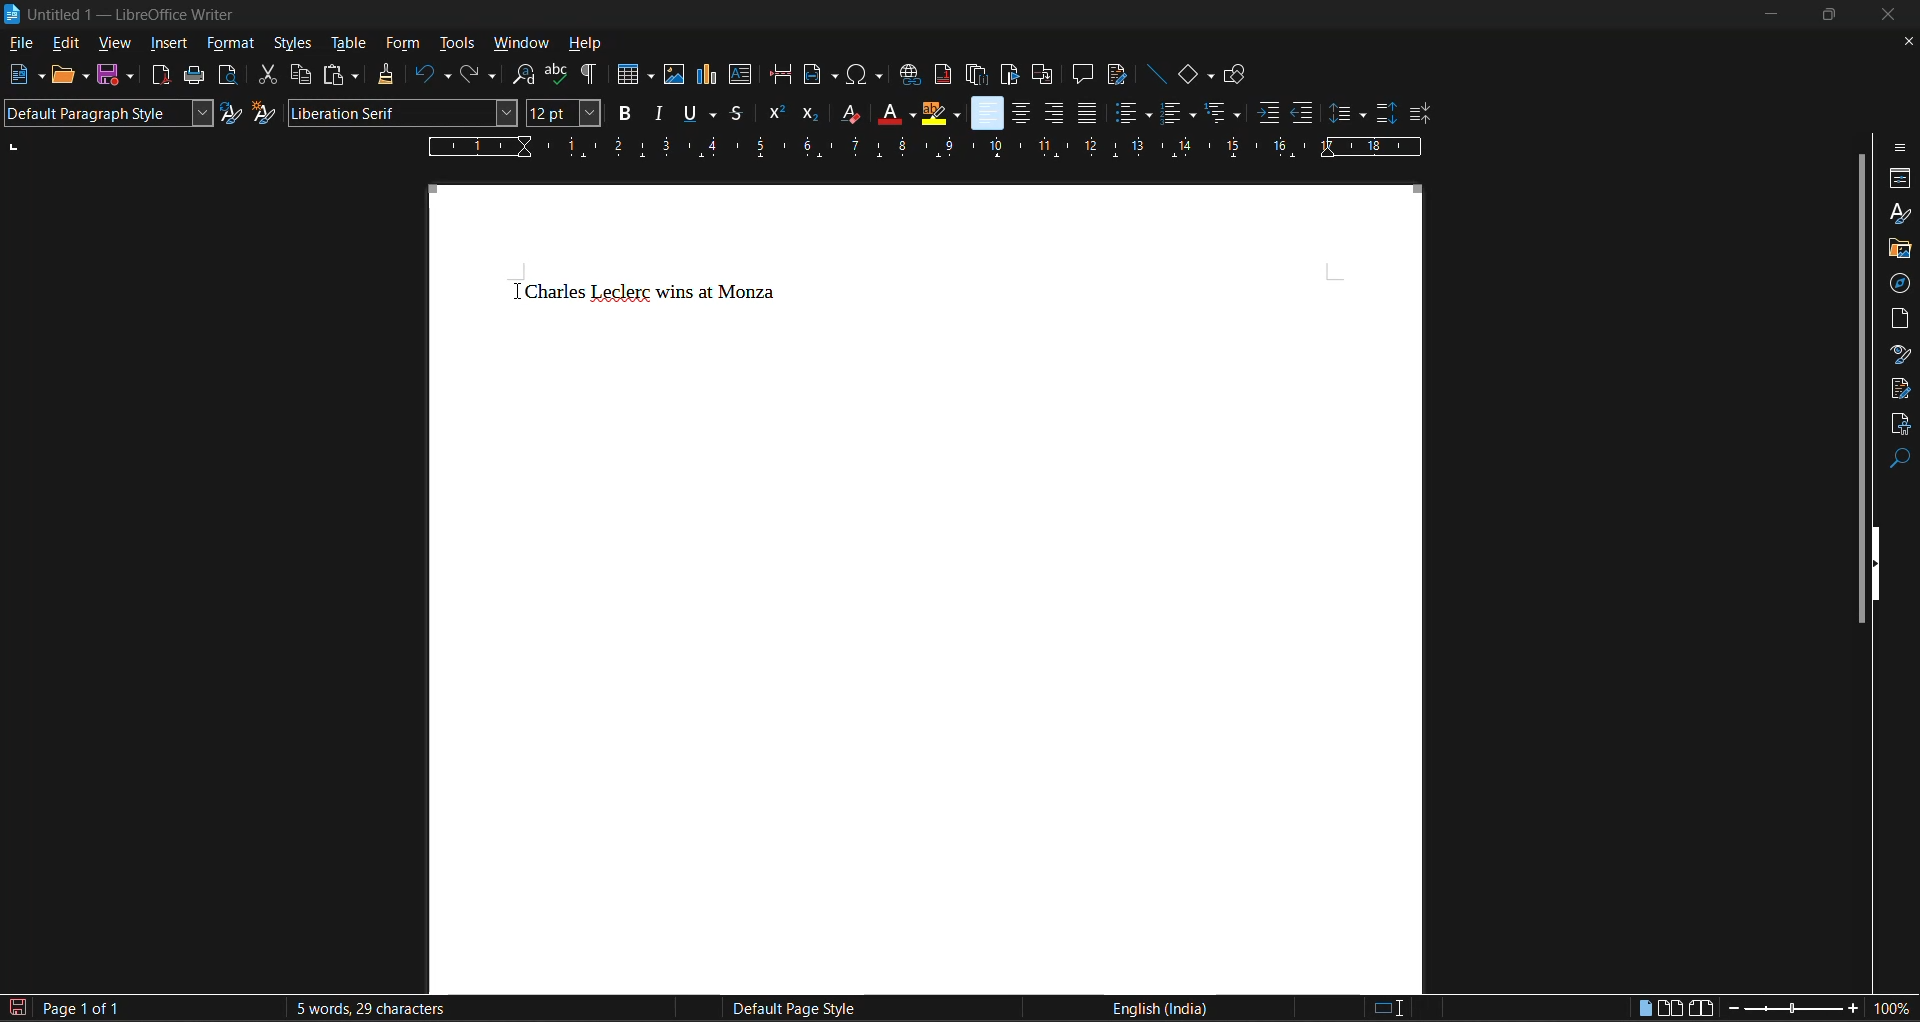 This screenshot has height=1022, width=1920. I want to click on undo, so click(429, 74).